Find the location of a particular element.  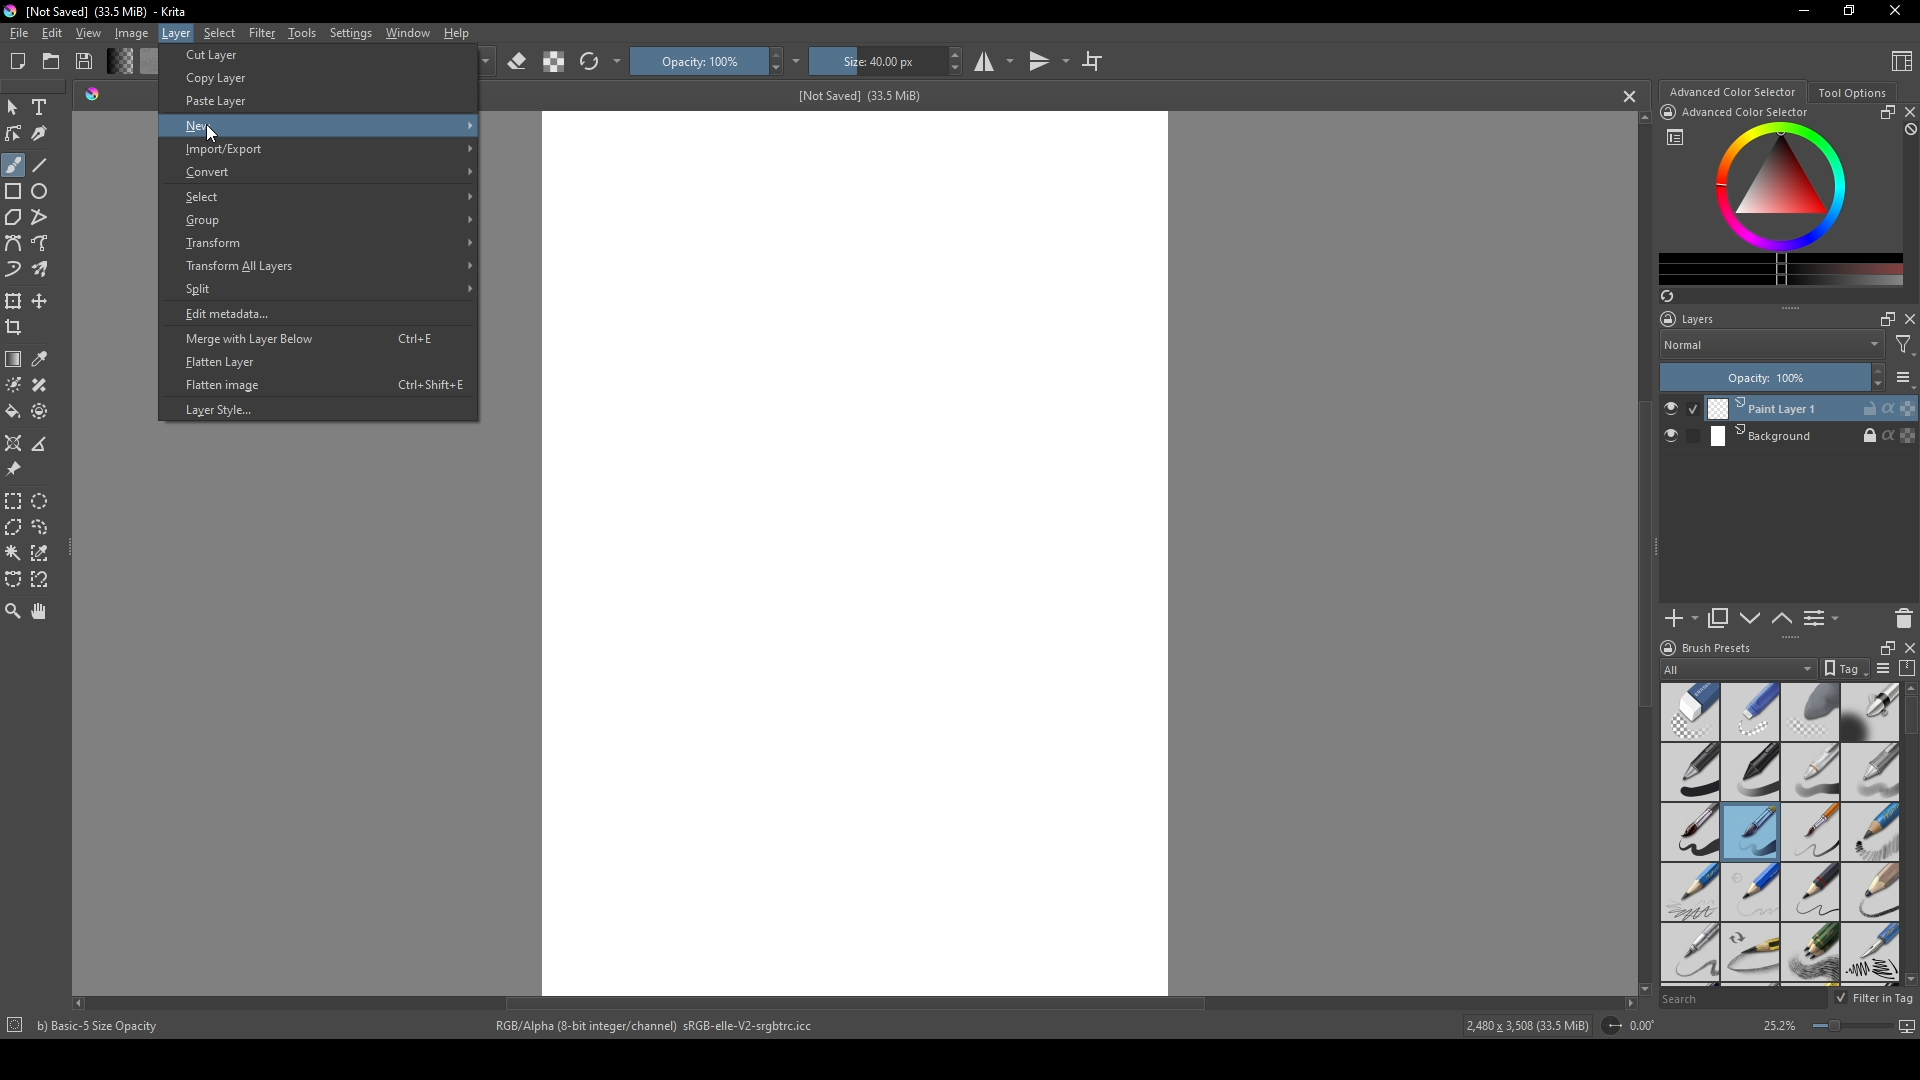

icon is located at coordinates (1667, 112).